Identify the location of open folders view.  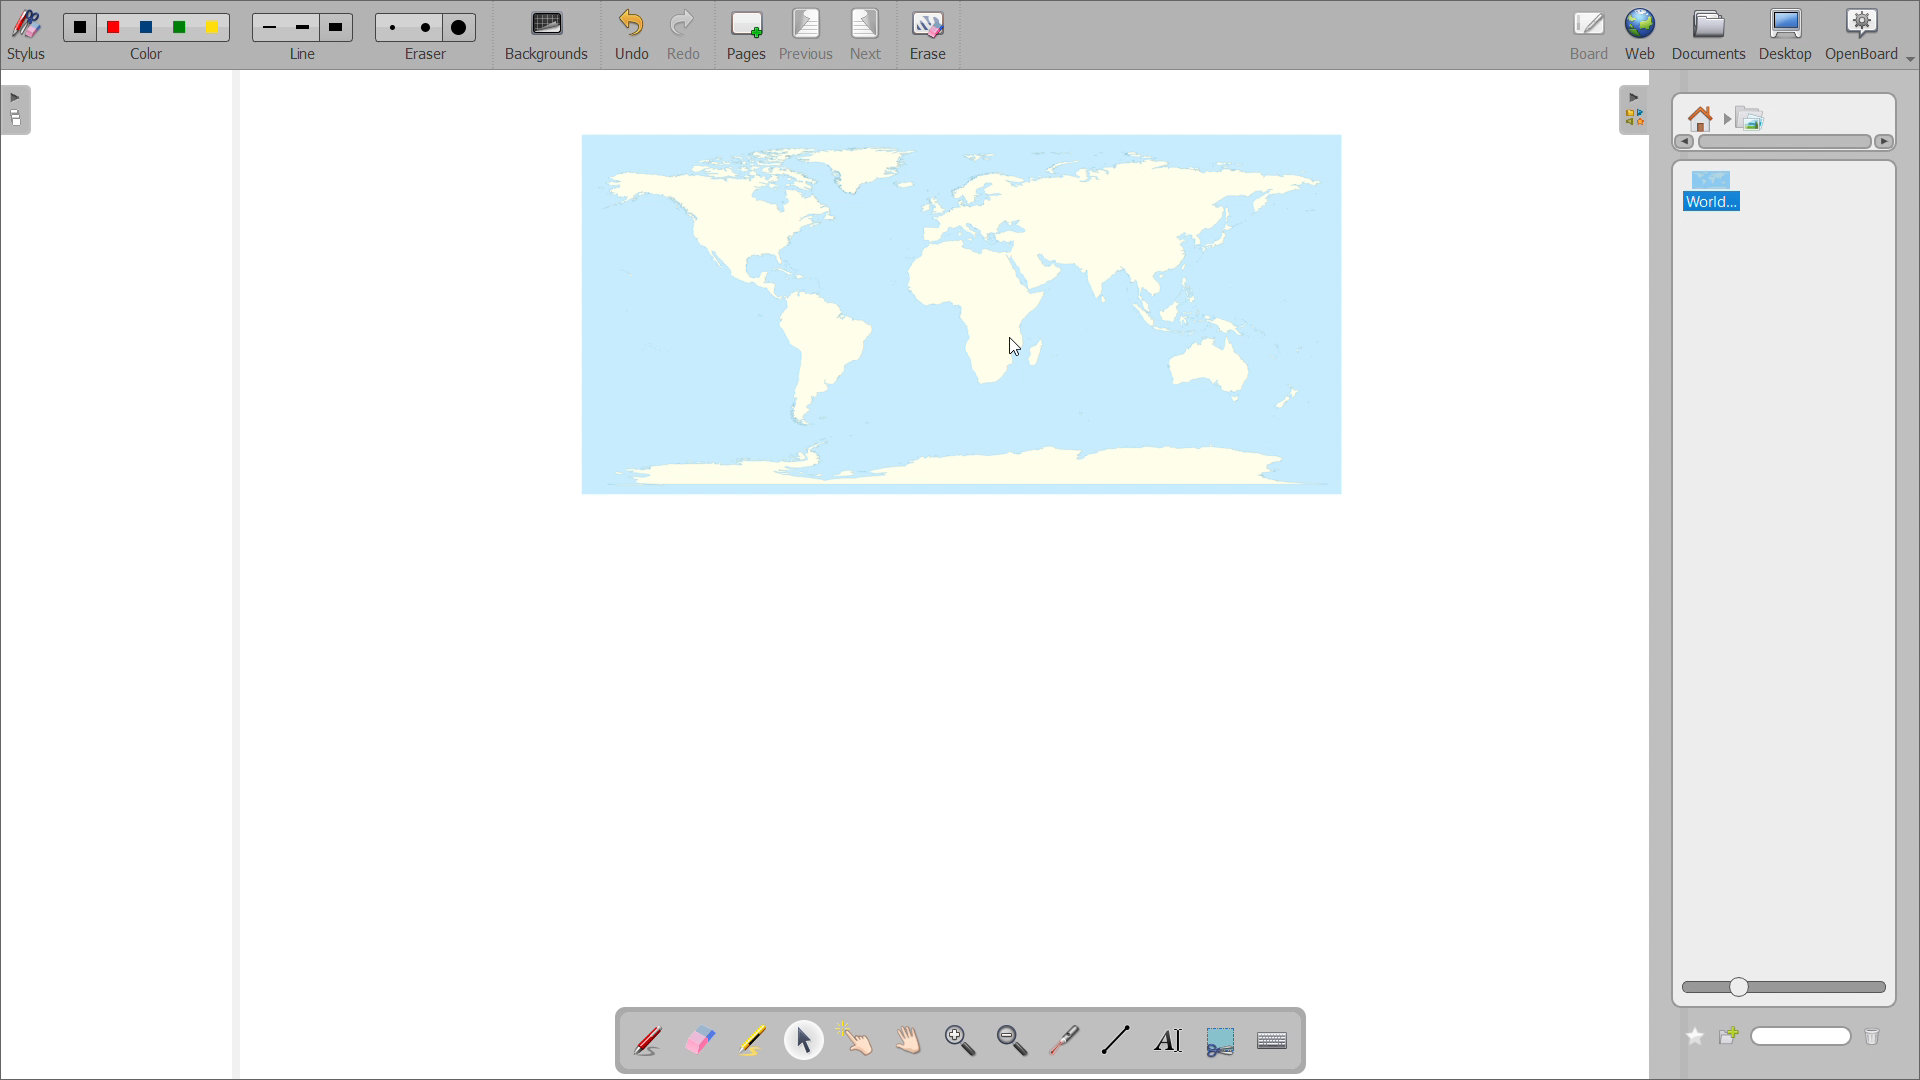
(1633, 109).